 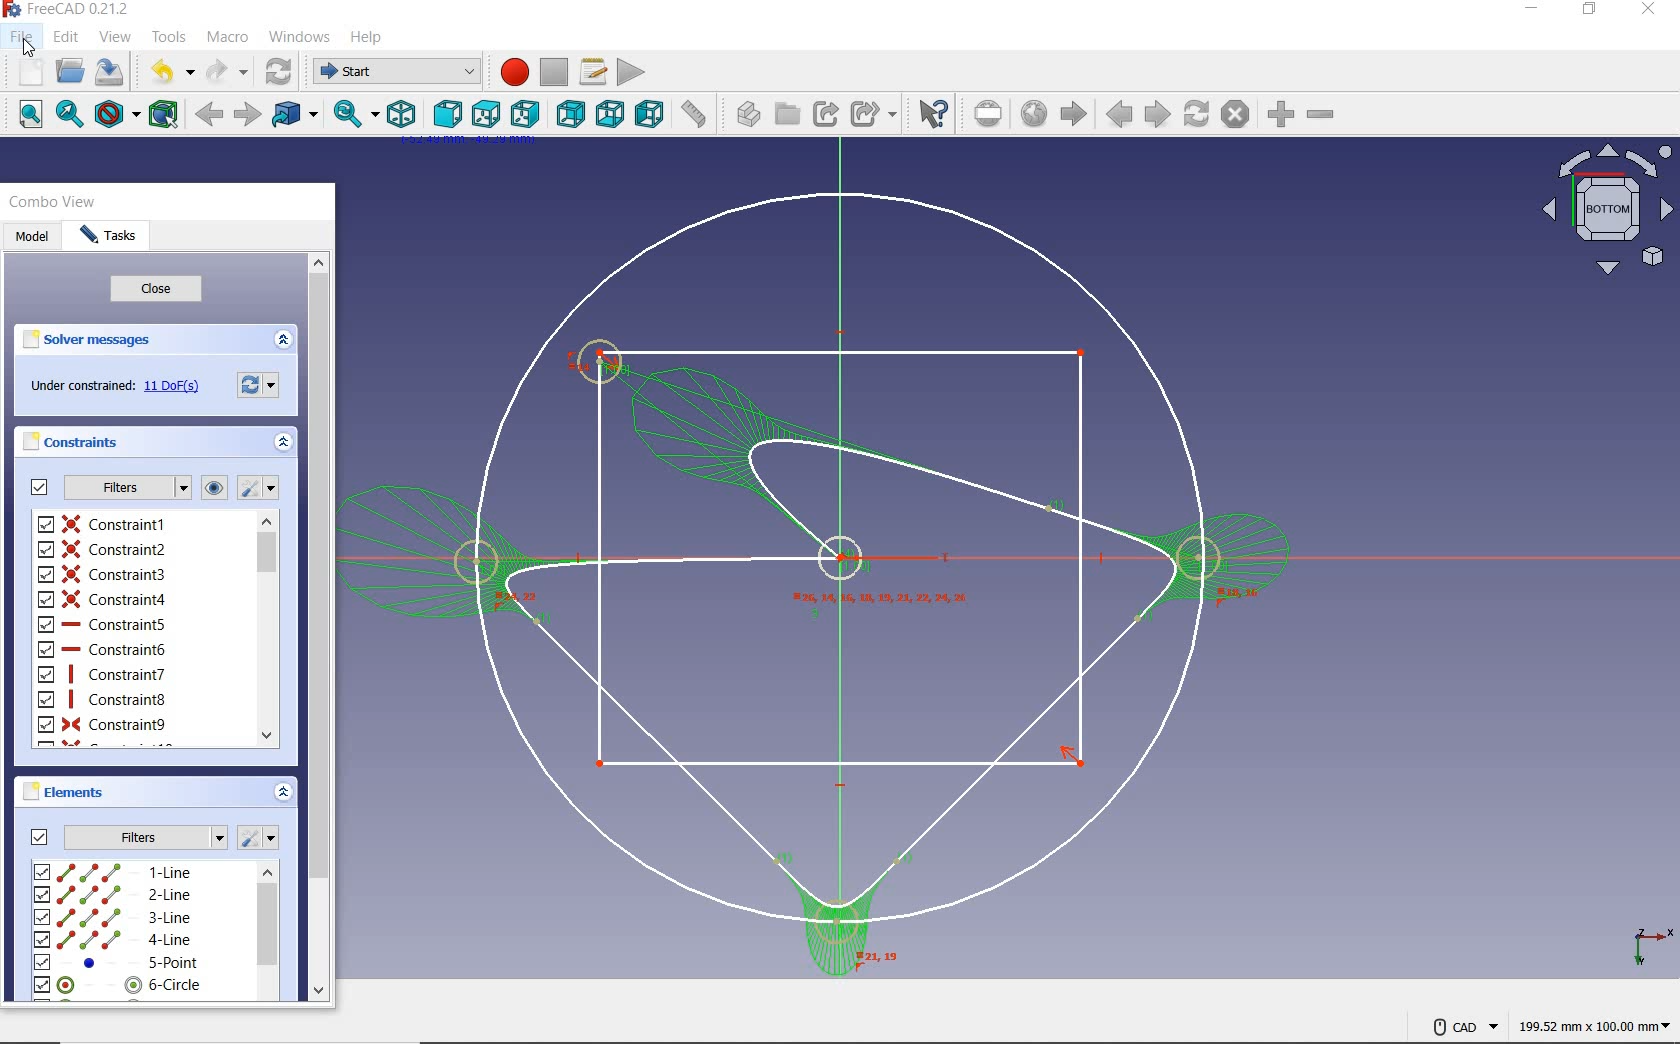 I want to click on bottom view, so click(x=1605, y=210).